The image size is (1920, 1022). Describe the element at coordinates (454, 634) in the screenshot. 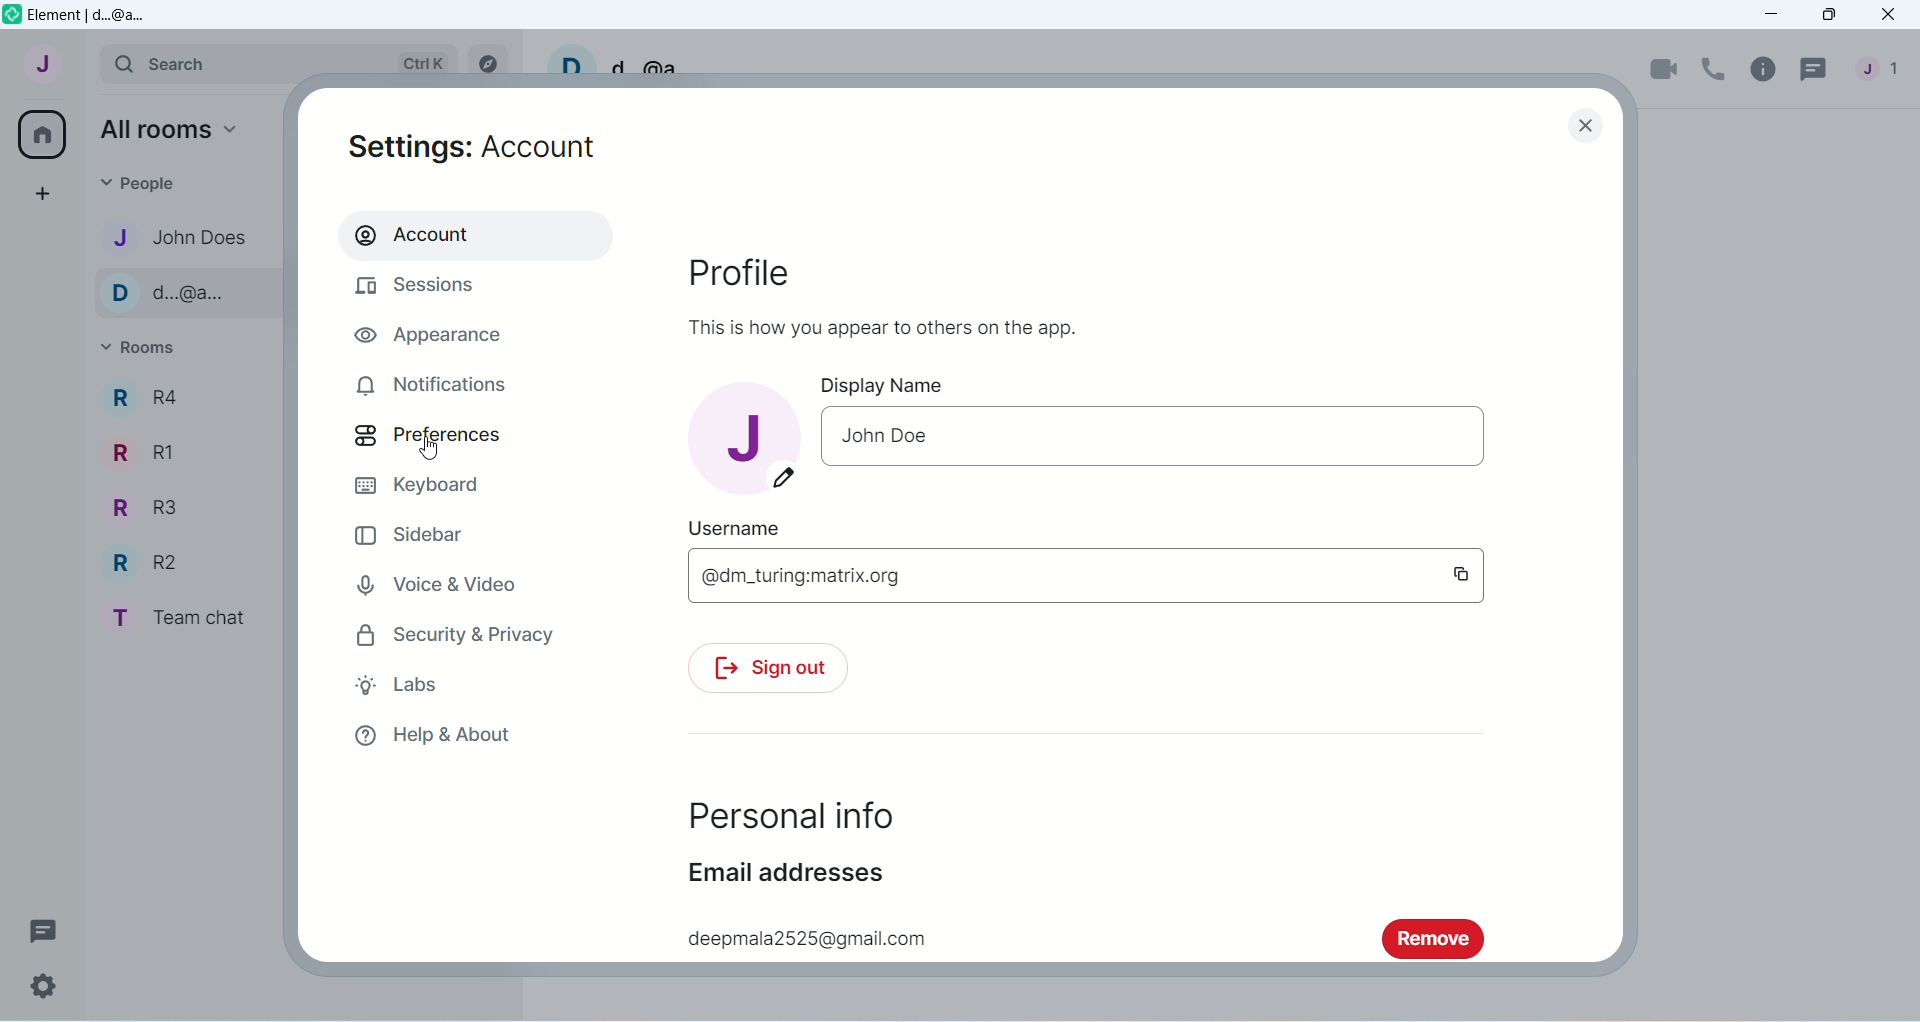

I see `Security and Privacy` at that location.